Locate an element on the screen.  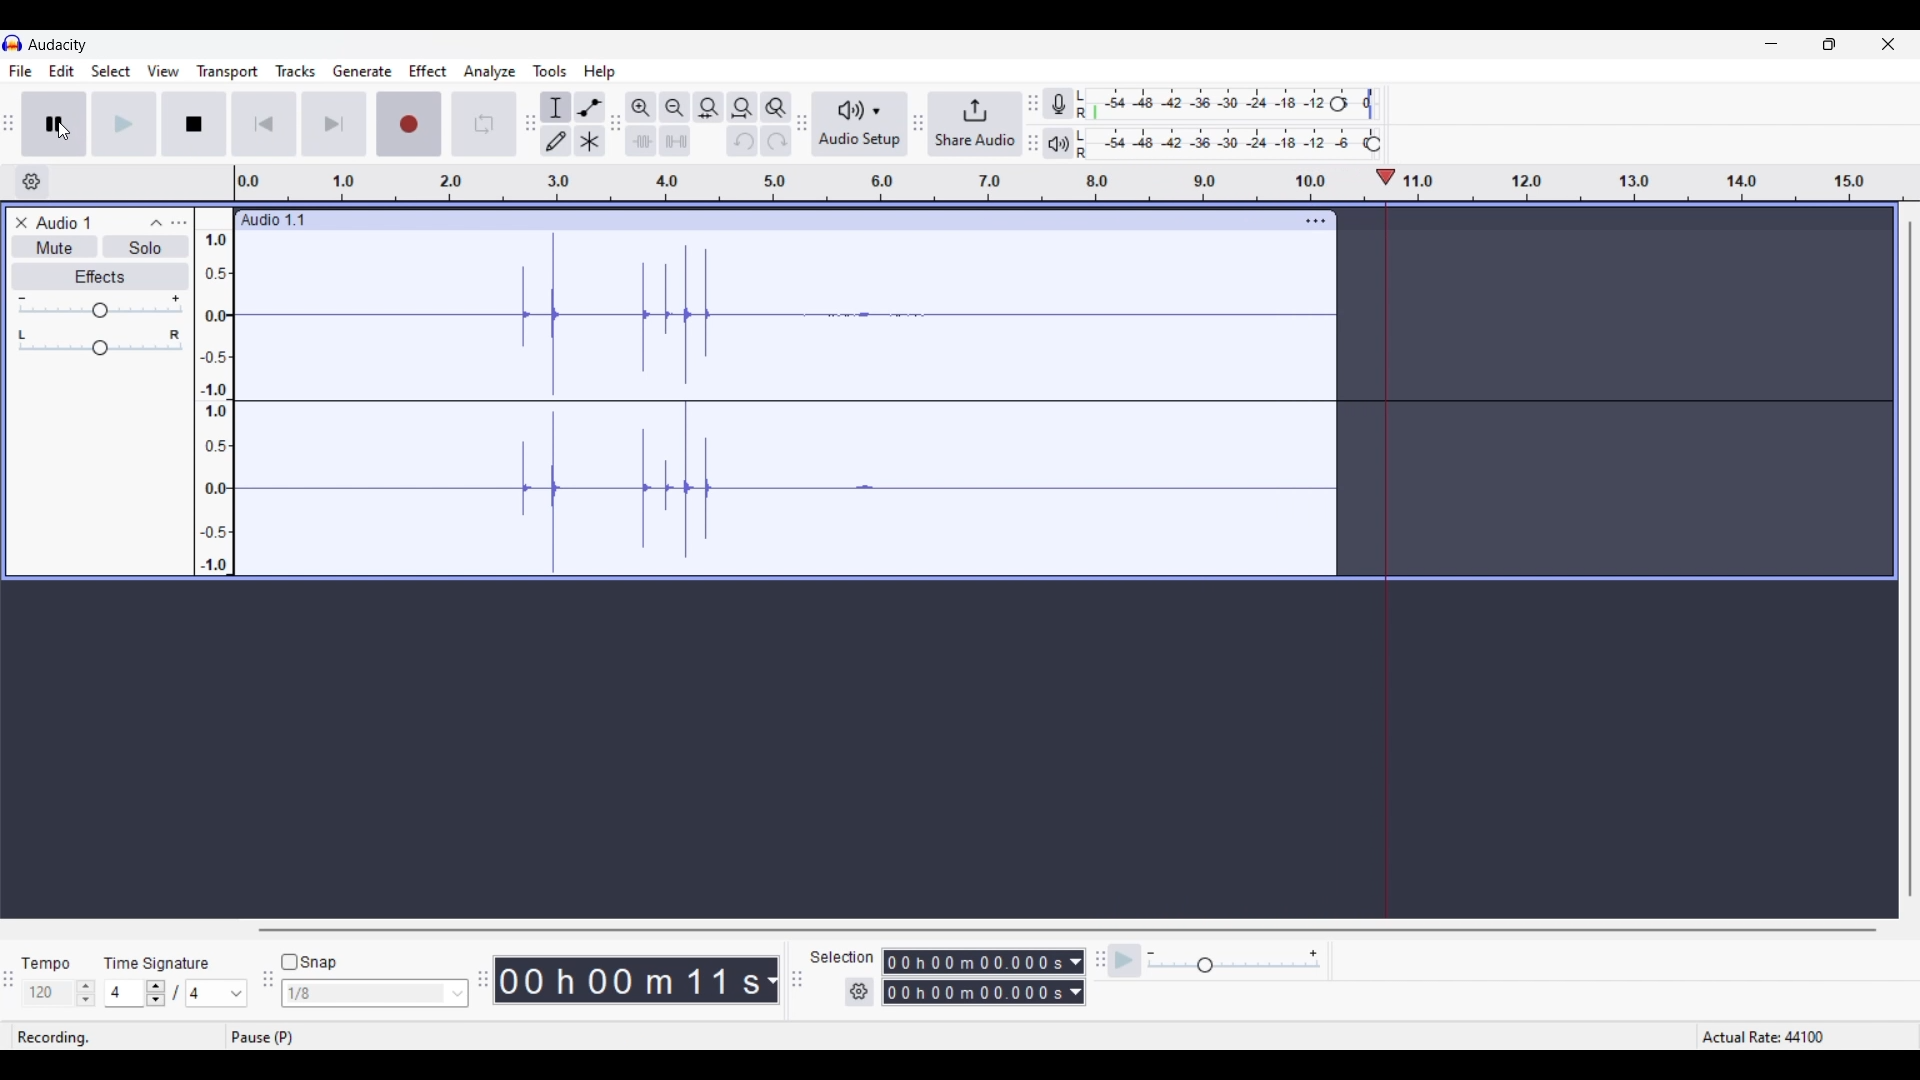
Slider to change playback speed is located at coordinates (1234, 966).